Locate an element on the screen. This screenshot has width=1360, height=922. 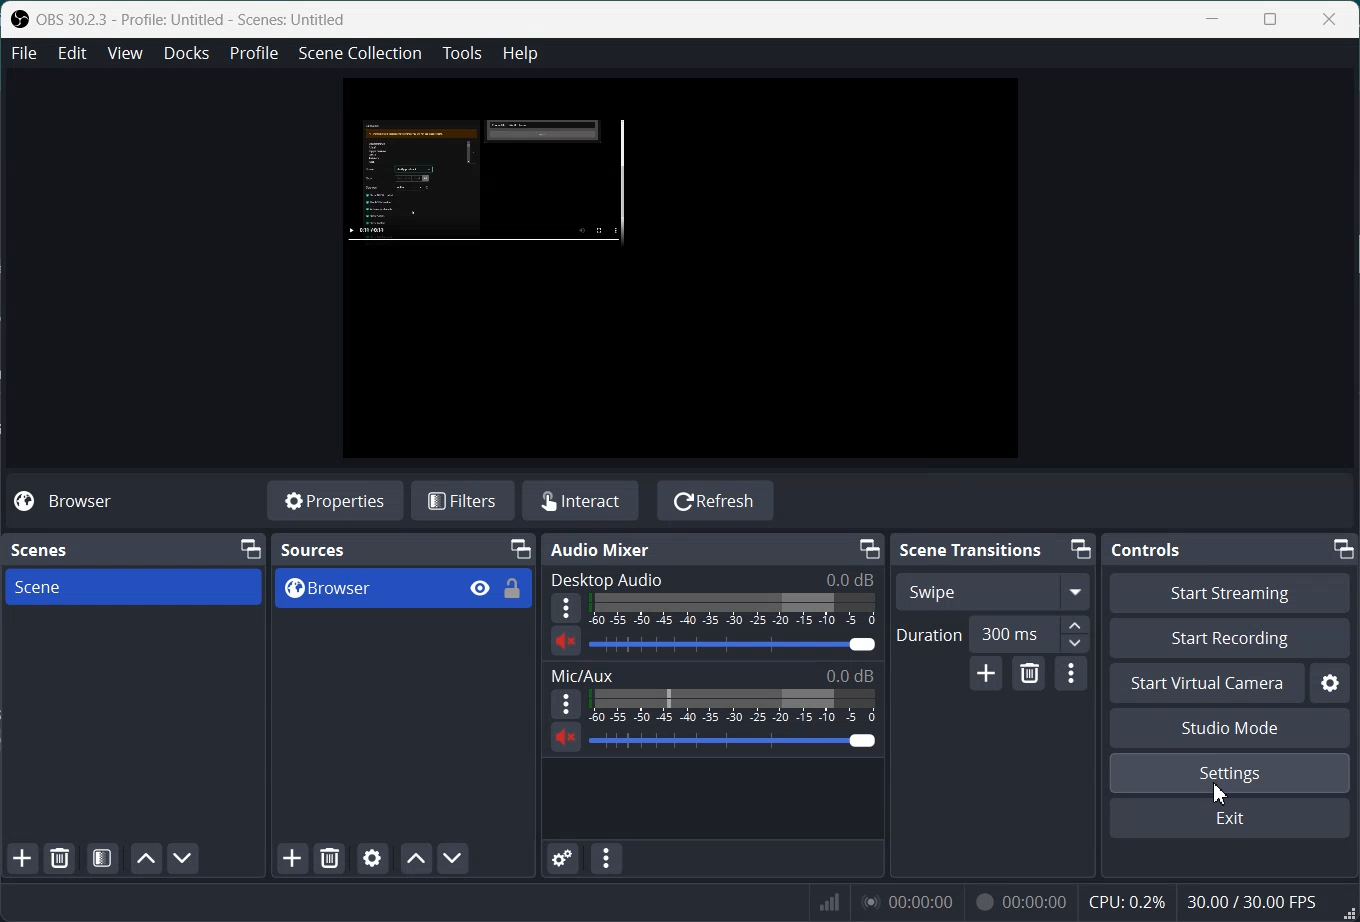
Advance audio properties is located at coordinates (564, 858).